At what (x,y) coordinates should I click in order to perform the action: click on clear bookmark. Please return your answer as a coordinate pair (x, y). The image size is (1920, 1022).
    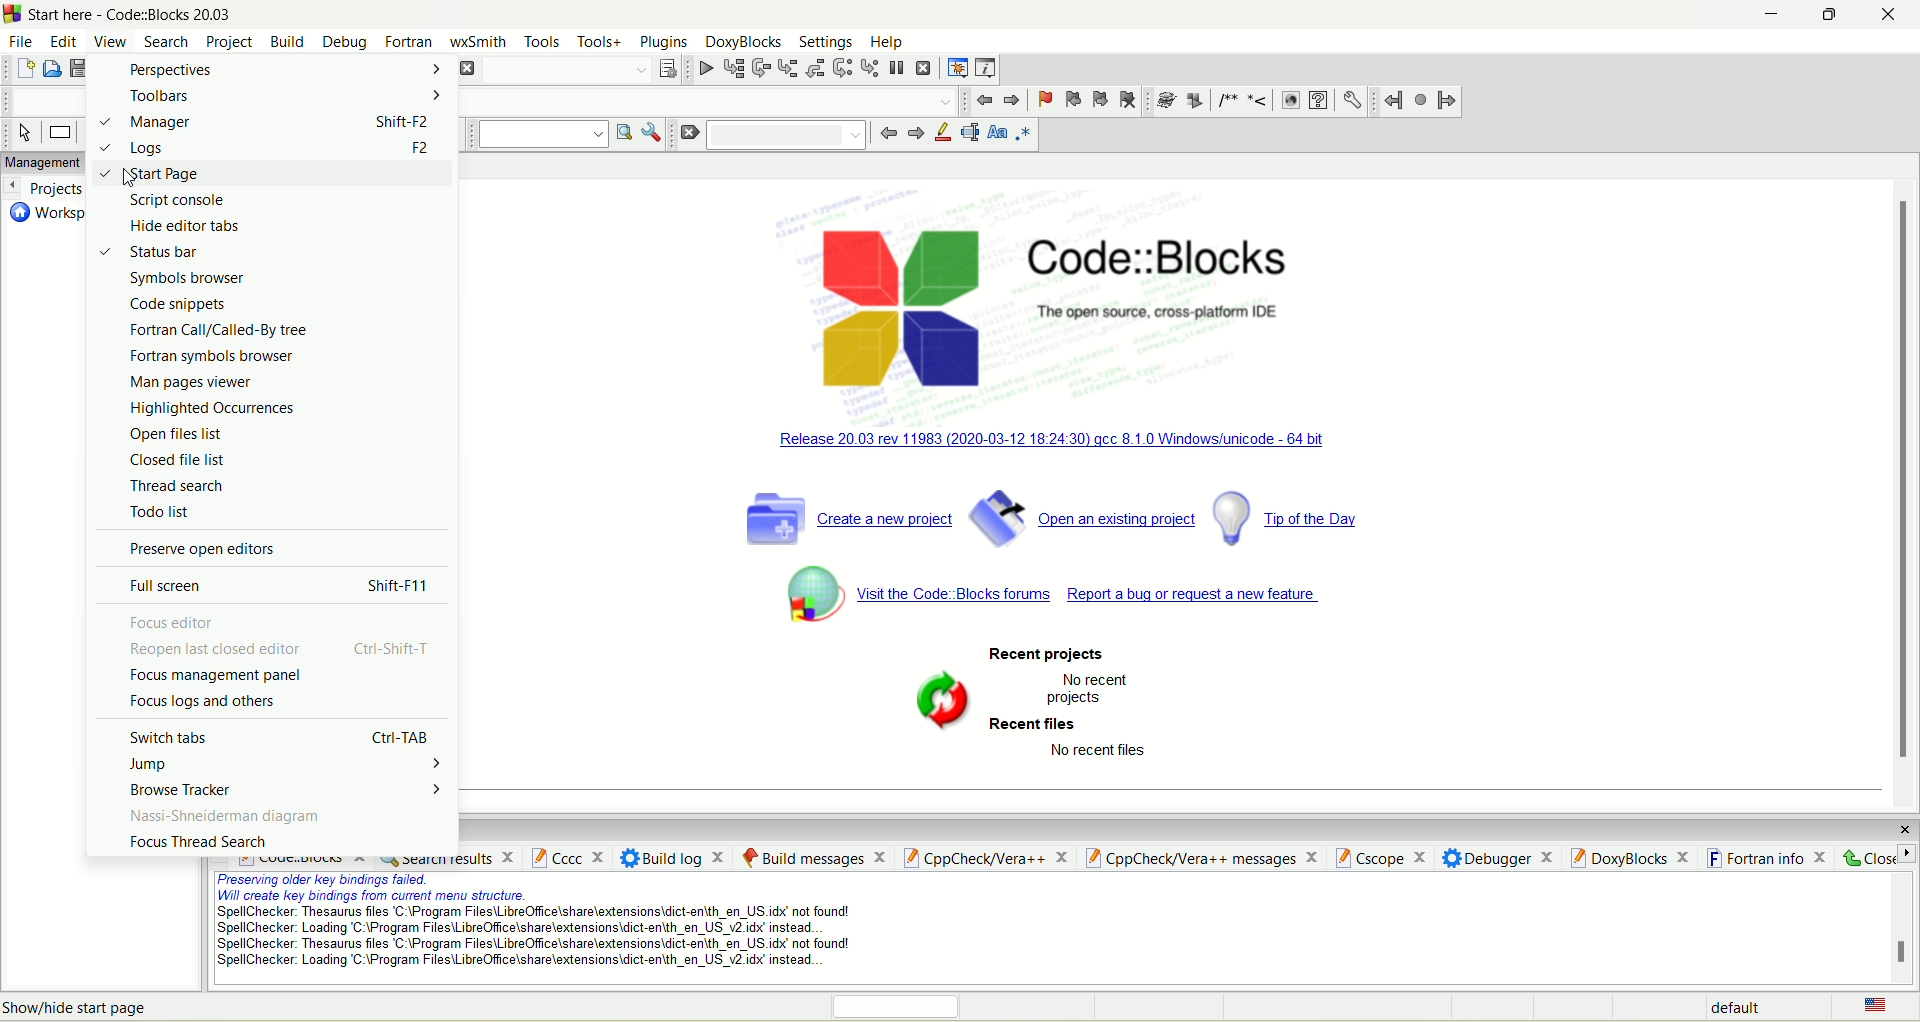
    Looking at the image, I should click on (1130, 100).